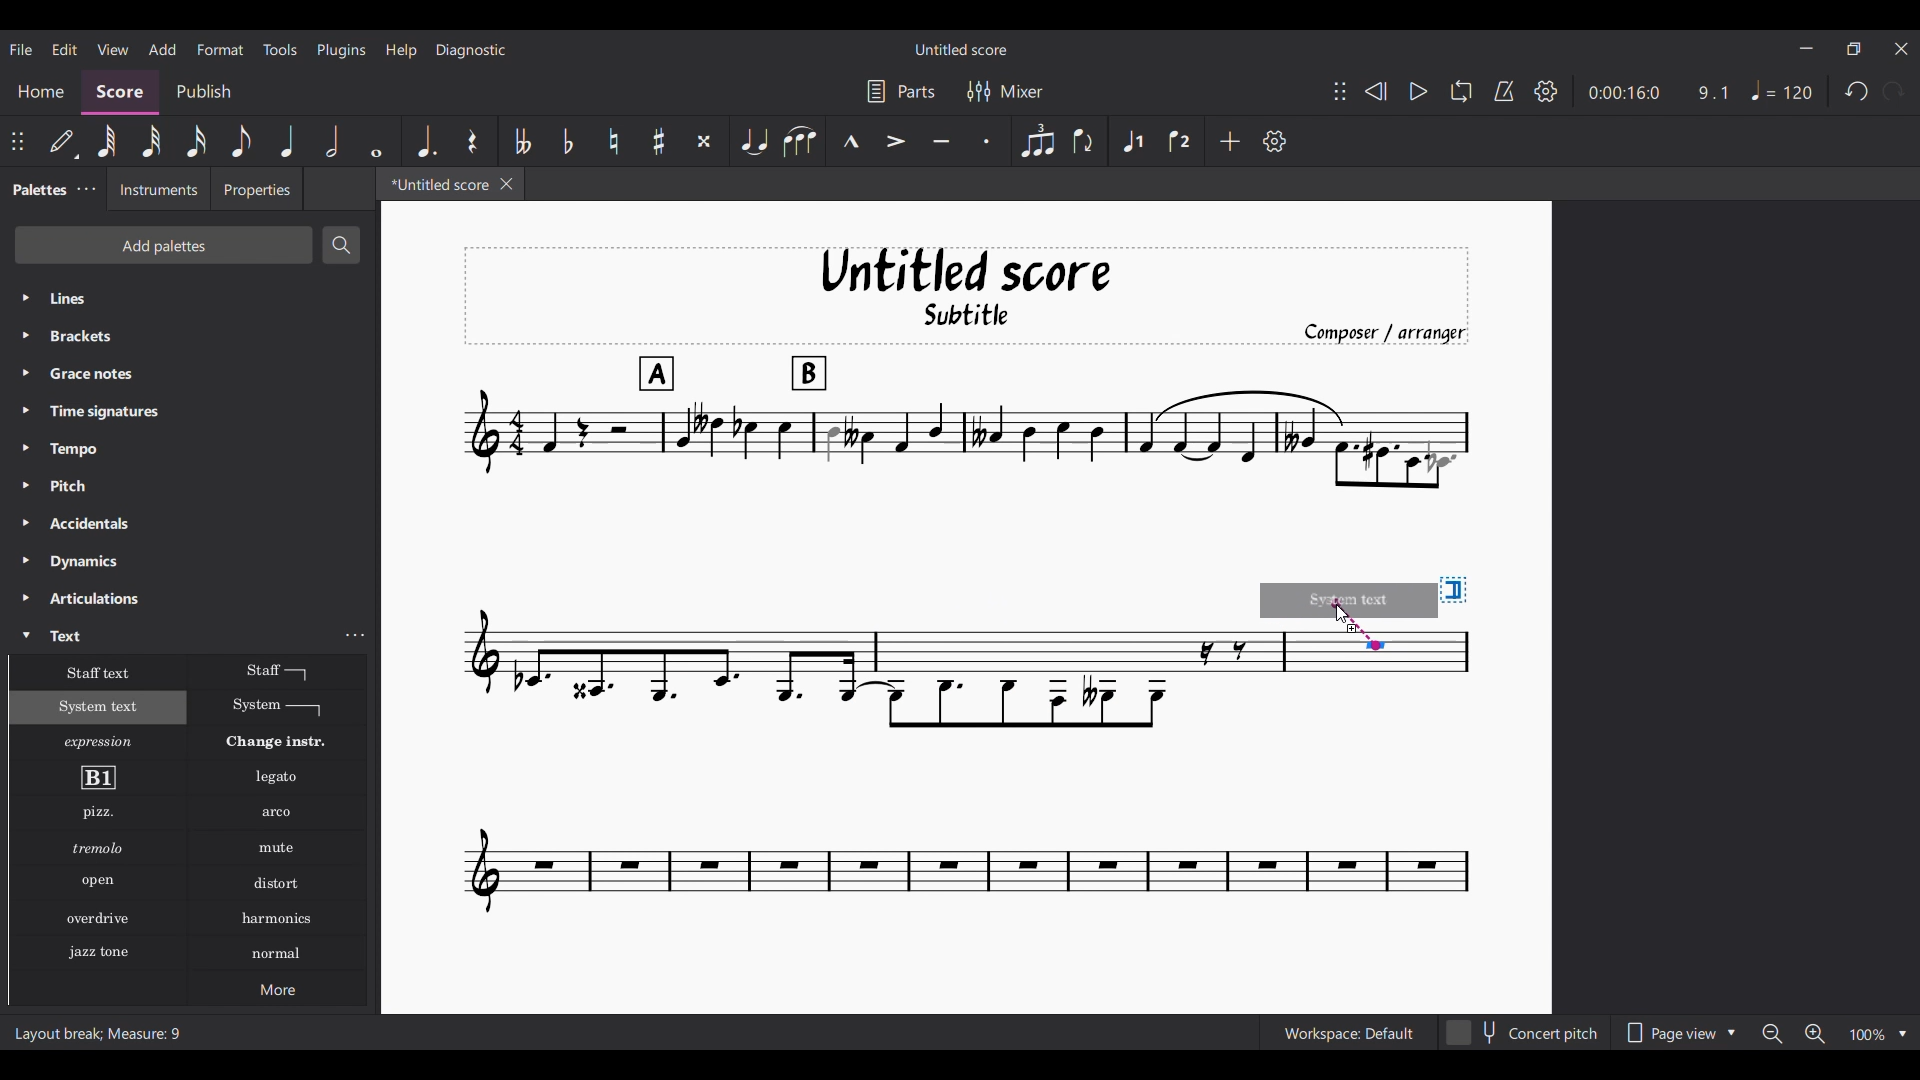 The height and width of the screenshot is (1080, 1920). What do you see at coordinates (1879, 1033) in the screenshot?
I see `Zoom options` at bounding box center [1879, 1033].